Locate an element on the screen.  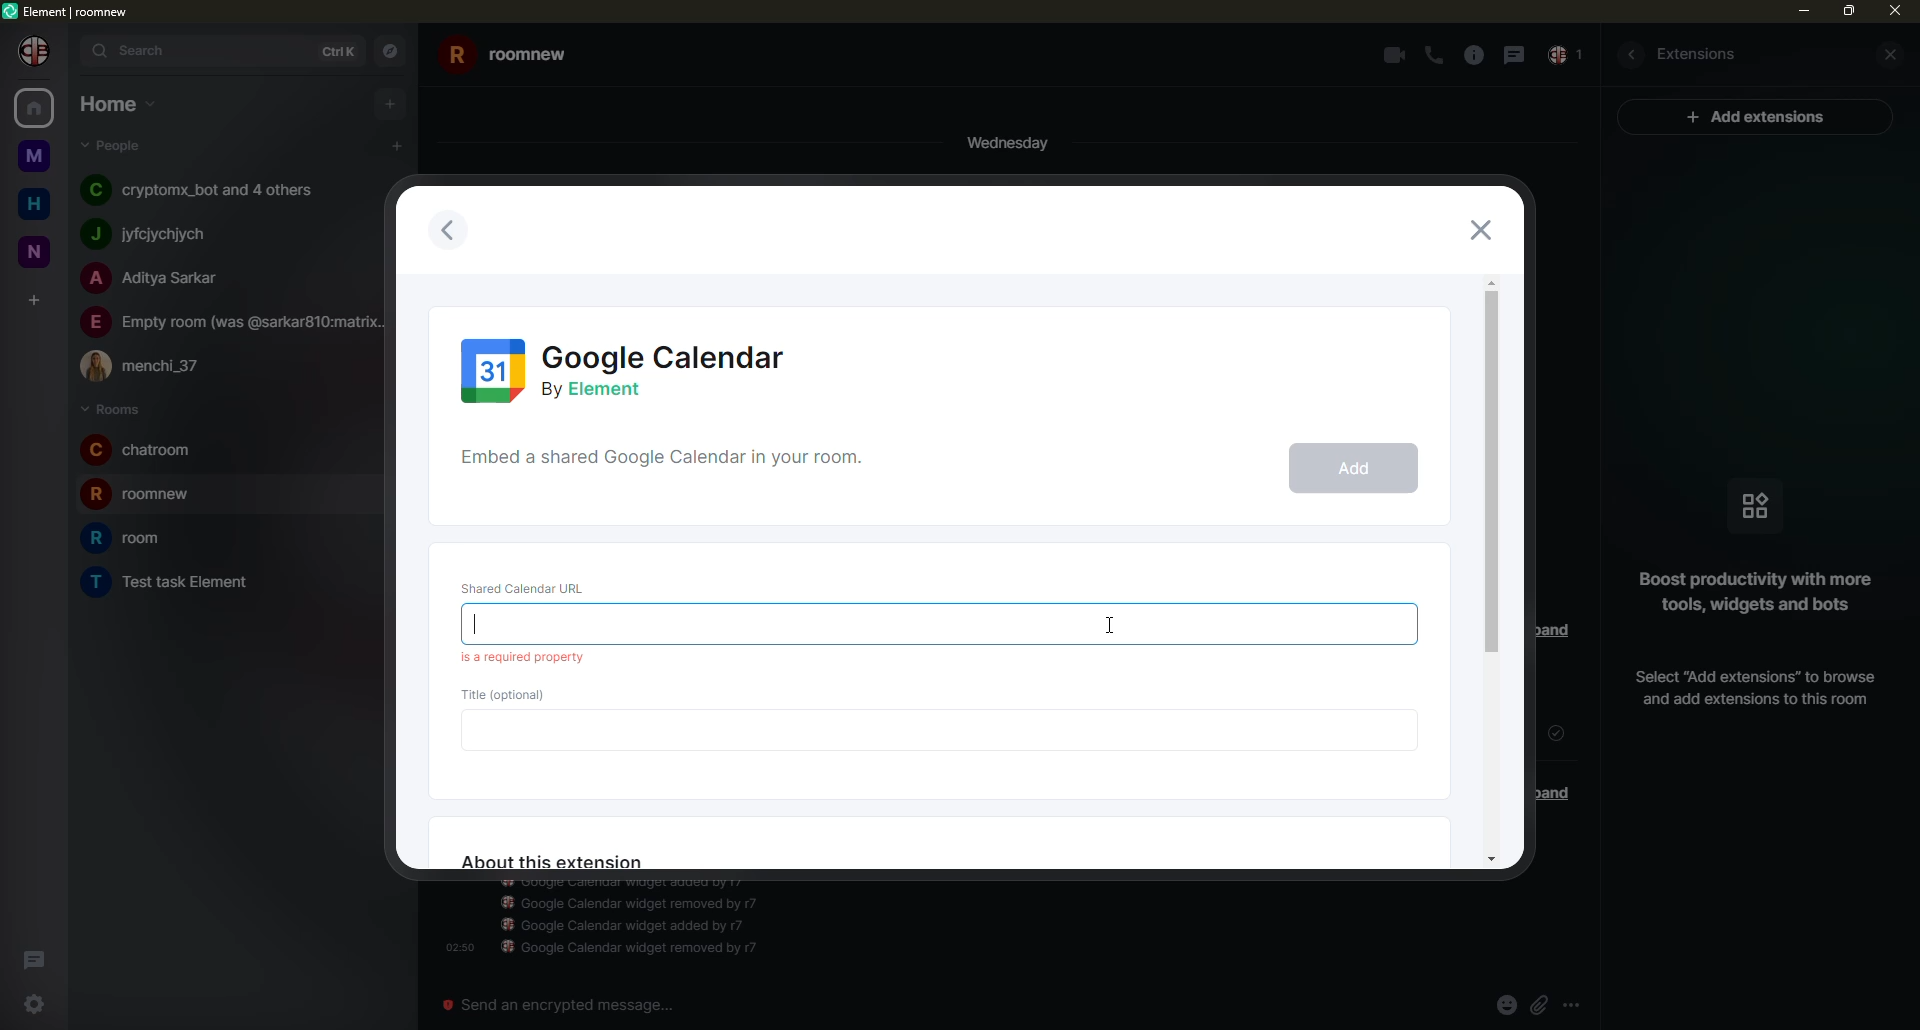
close is located at coordinates (1896, 14).